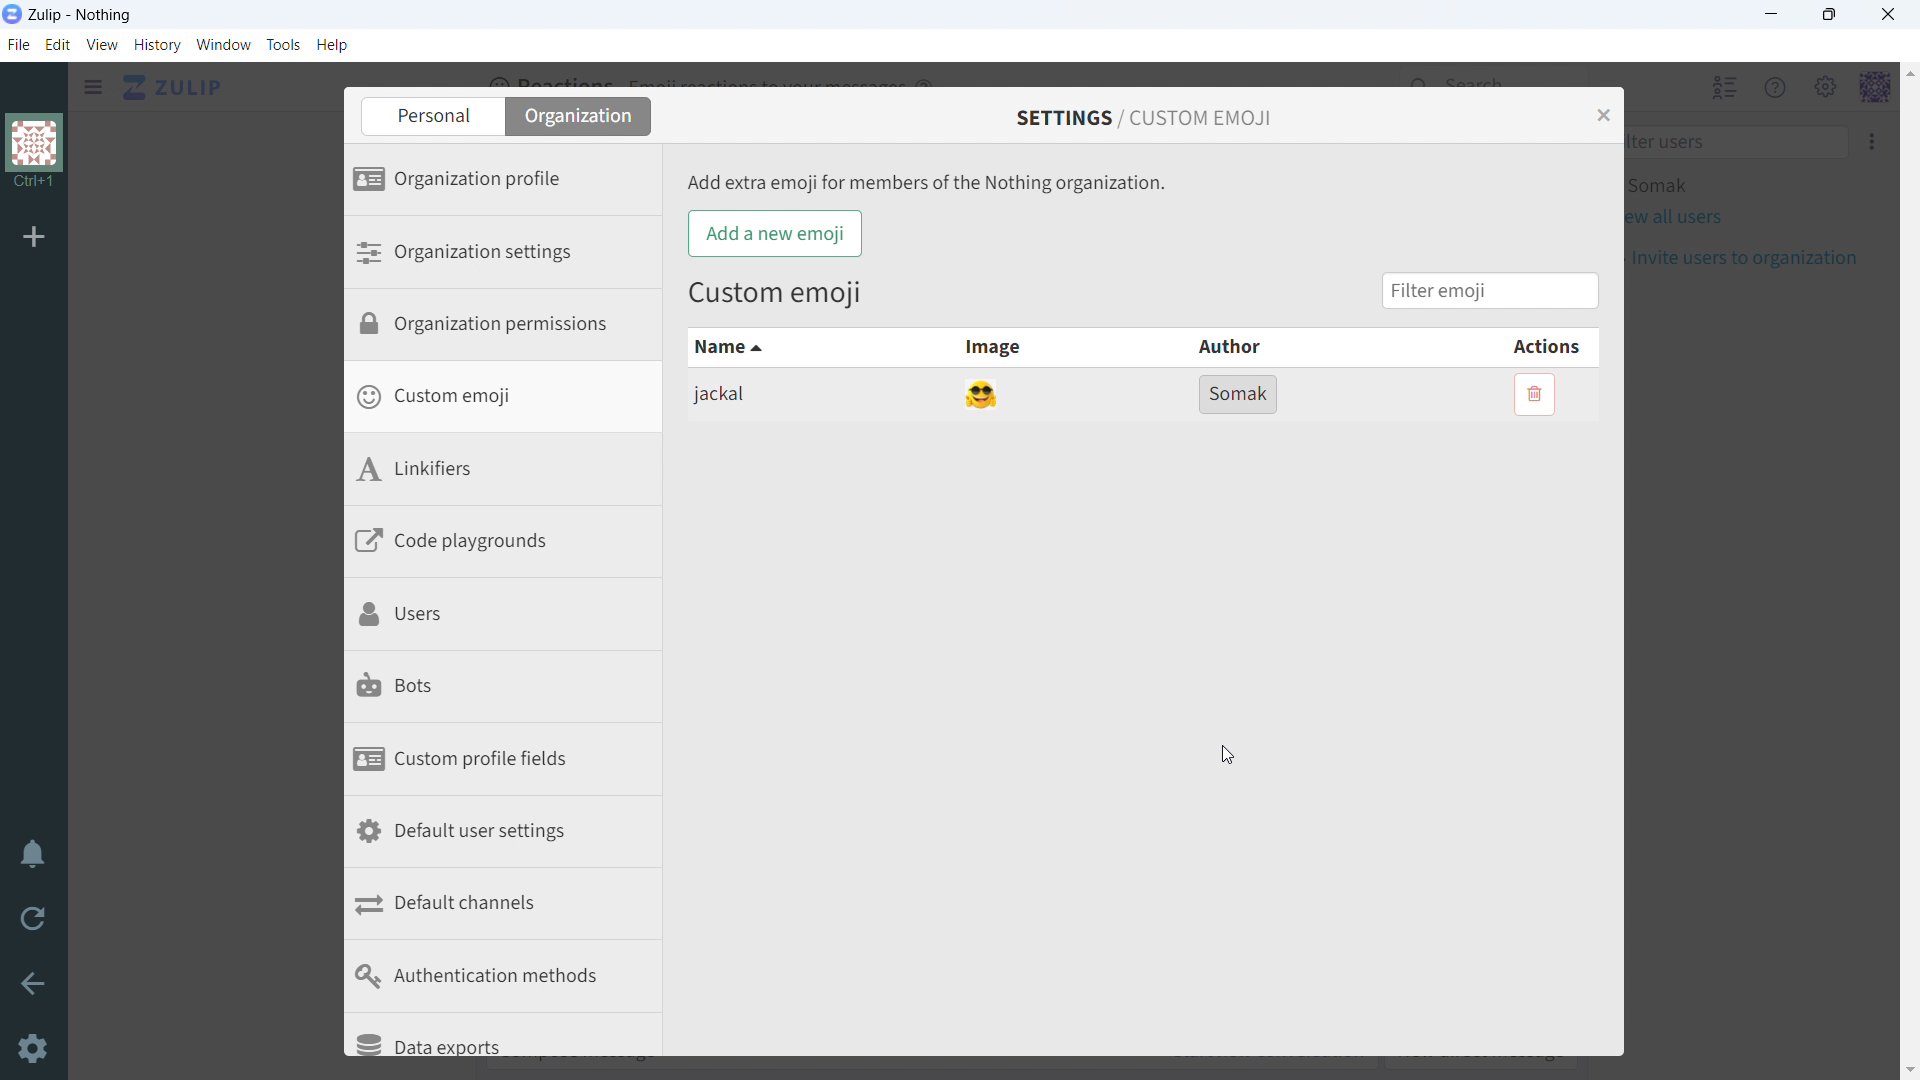 This screenshot has height=1080, width=1920. Describe the element at coordinates (1908, 1069) in the screenshot. I see `scroll down` at that location.